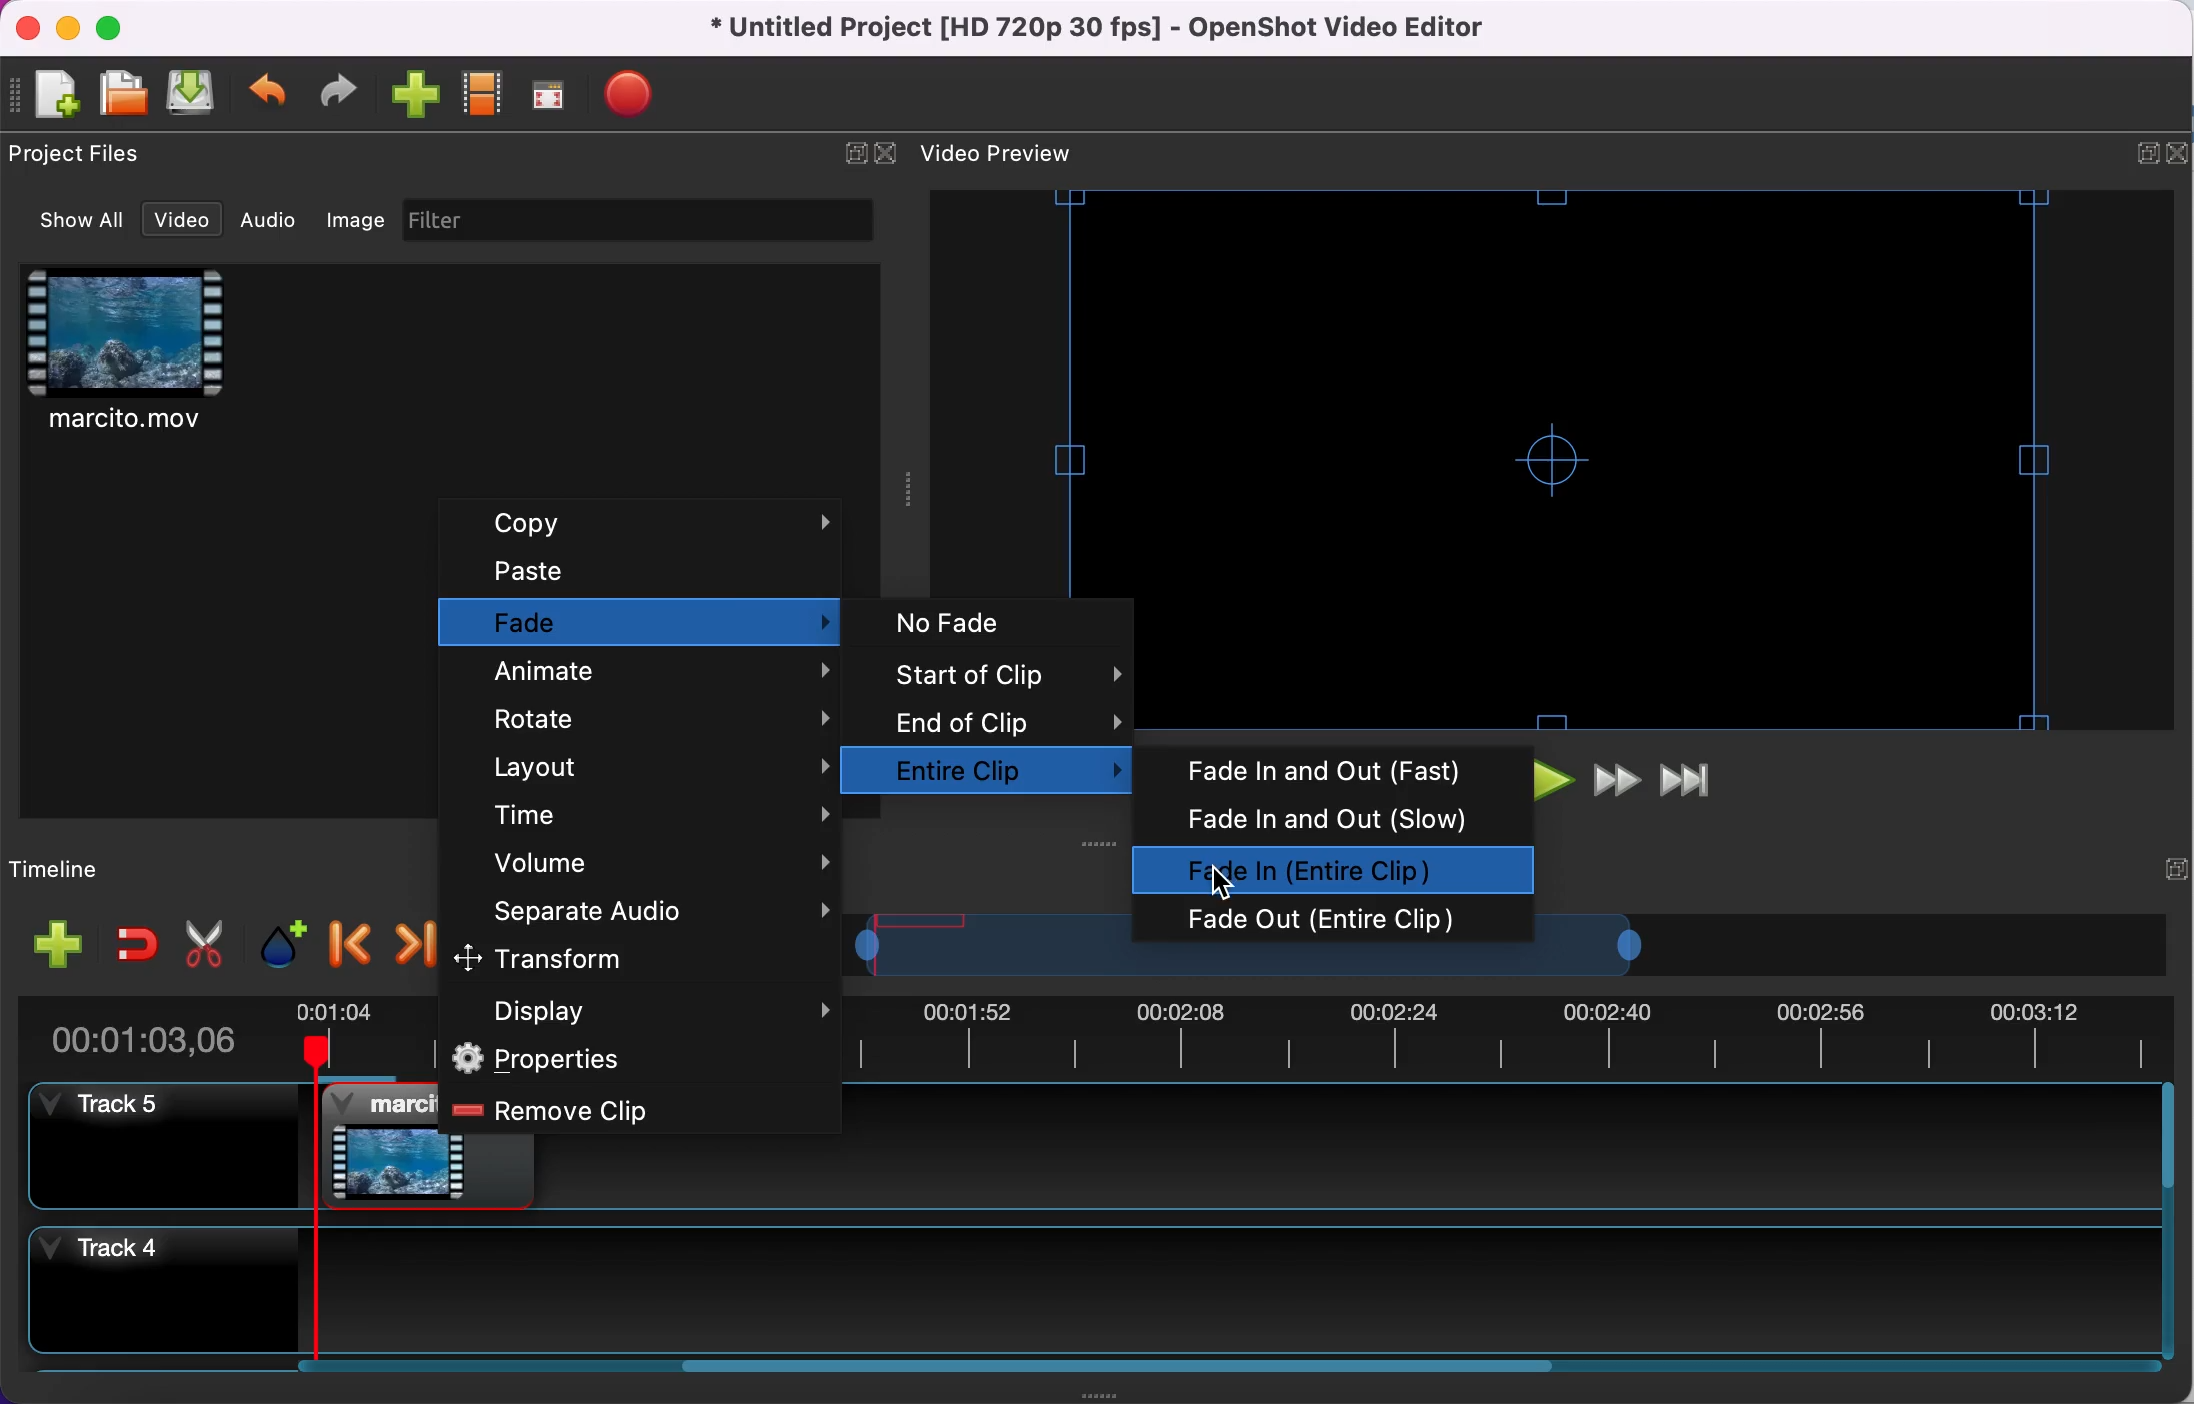 The width and height of the screenshot is (2194, 1404). Describe the element at coordinates (366, 1041) in the screenshot. I see `timebar` at that location.